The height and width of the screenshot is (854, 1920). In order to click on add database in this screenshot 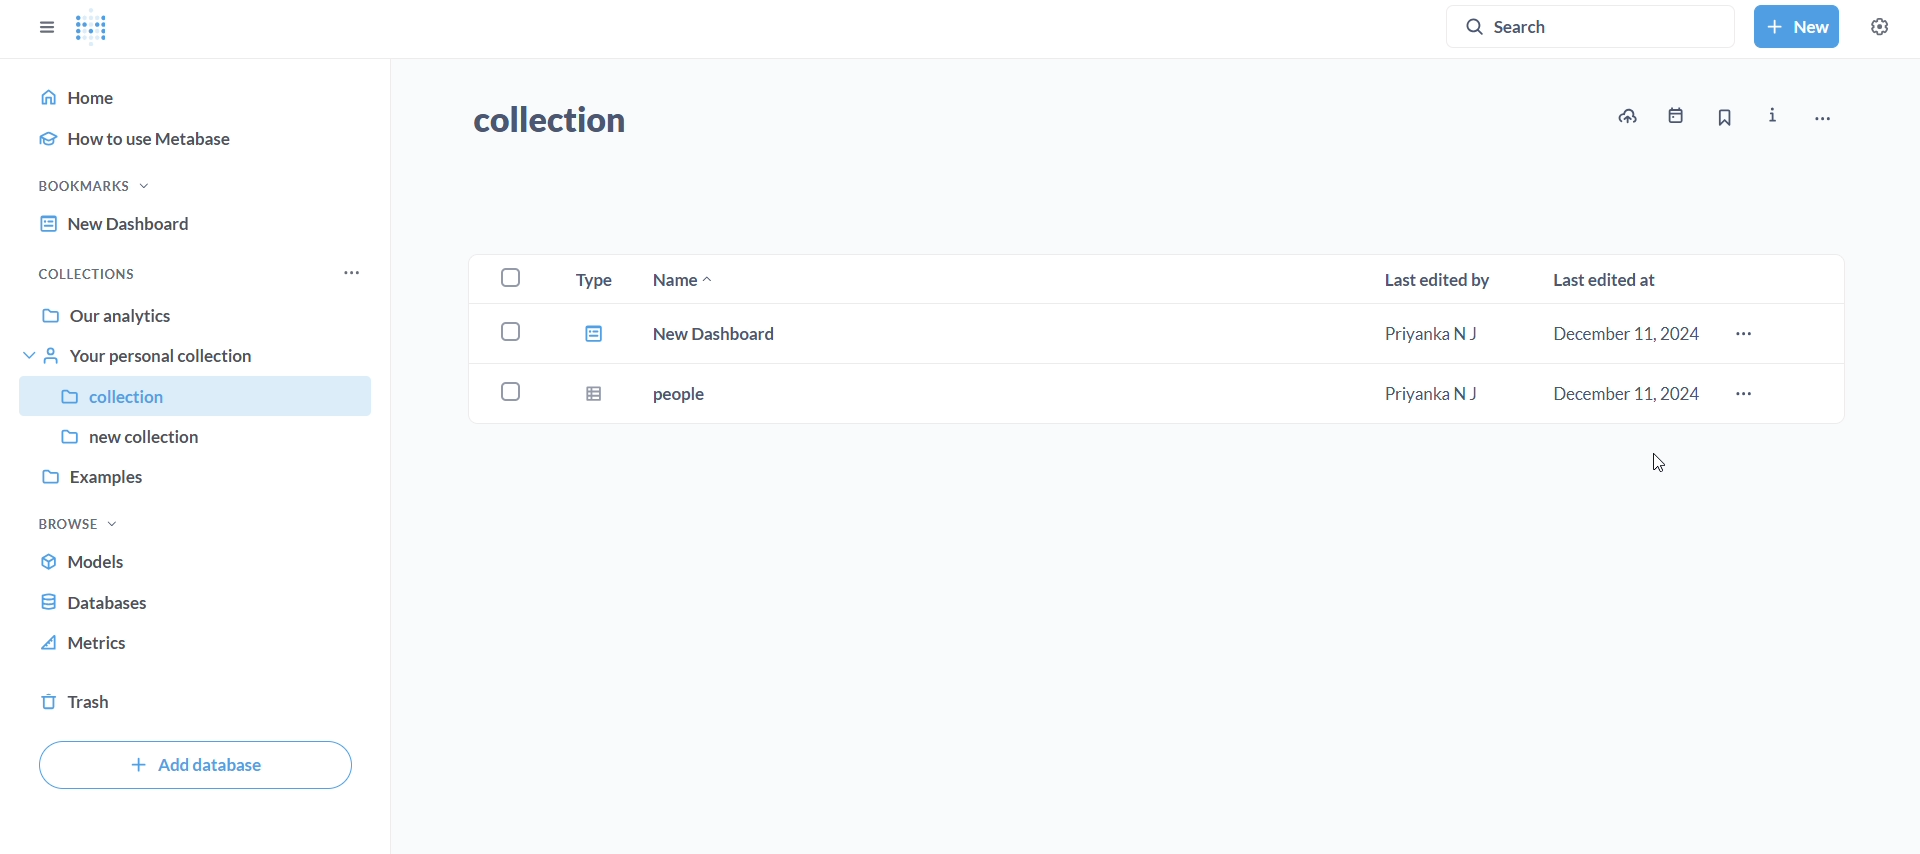, I will do `click(198, 765)`.